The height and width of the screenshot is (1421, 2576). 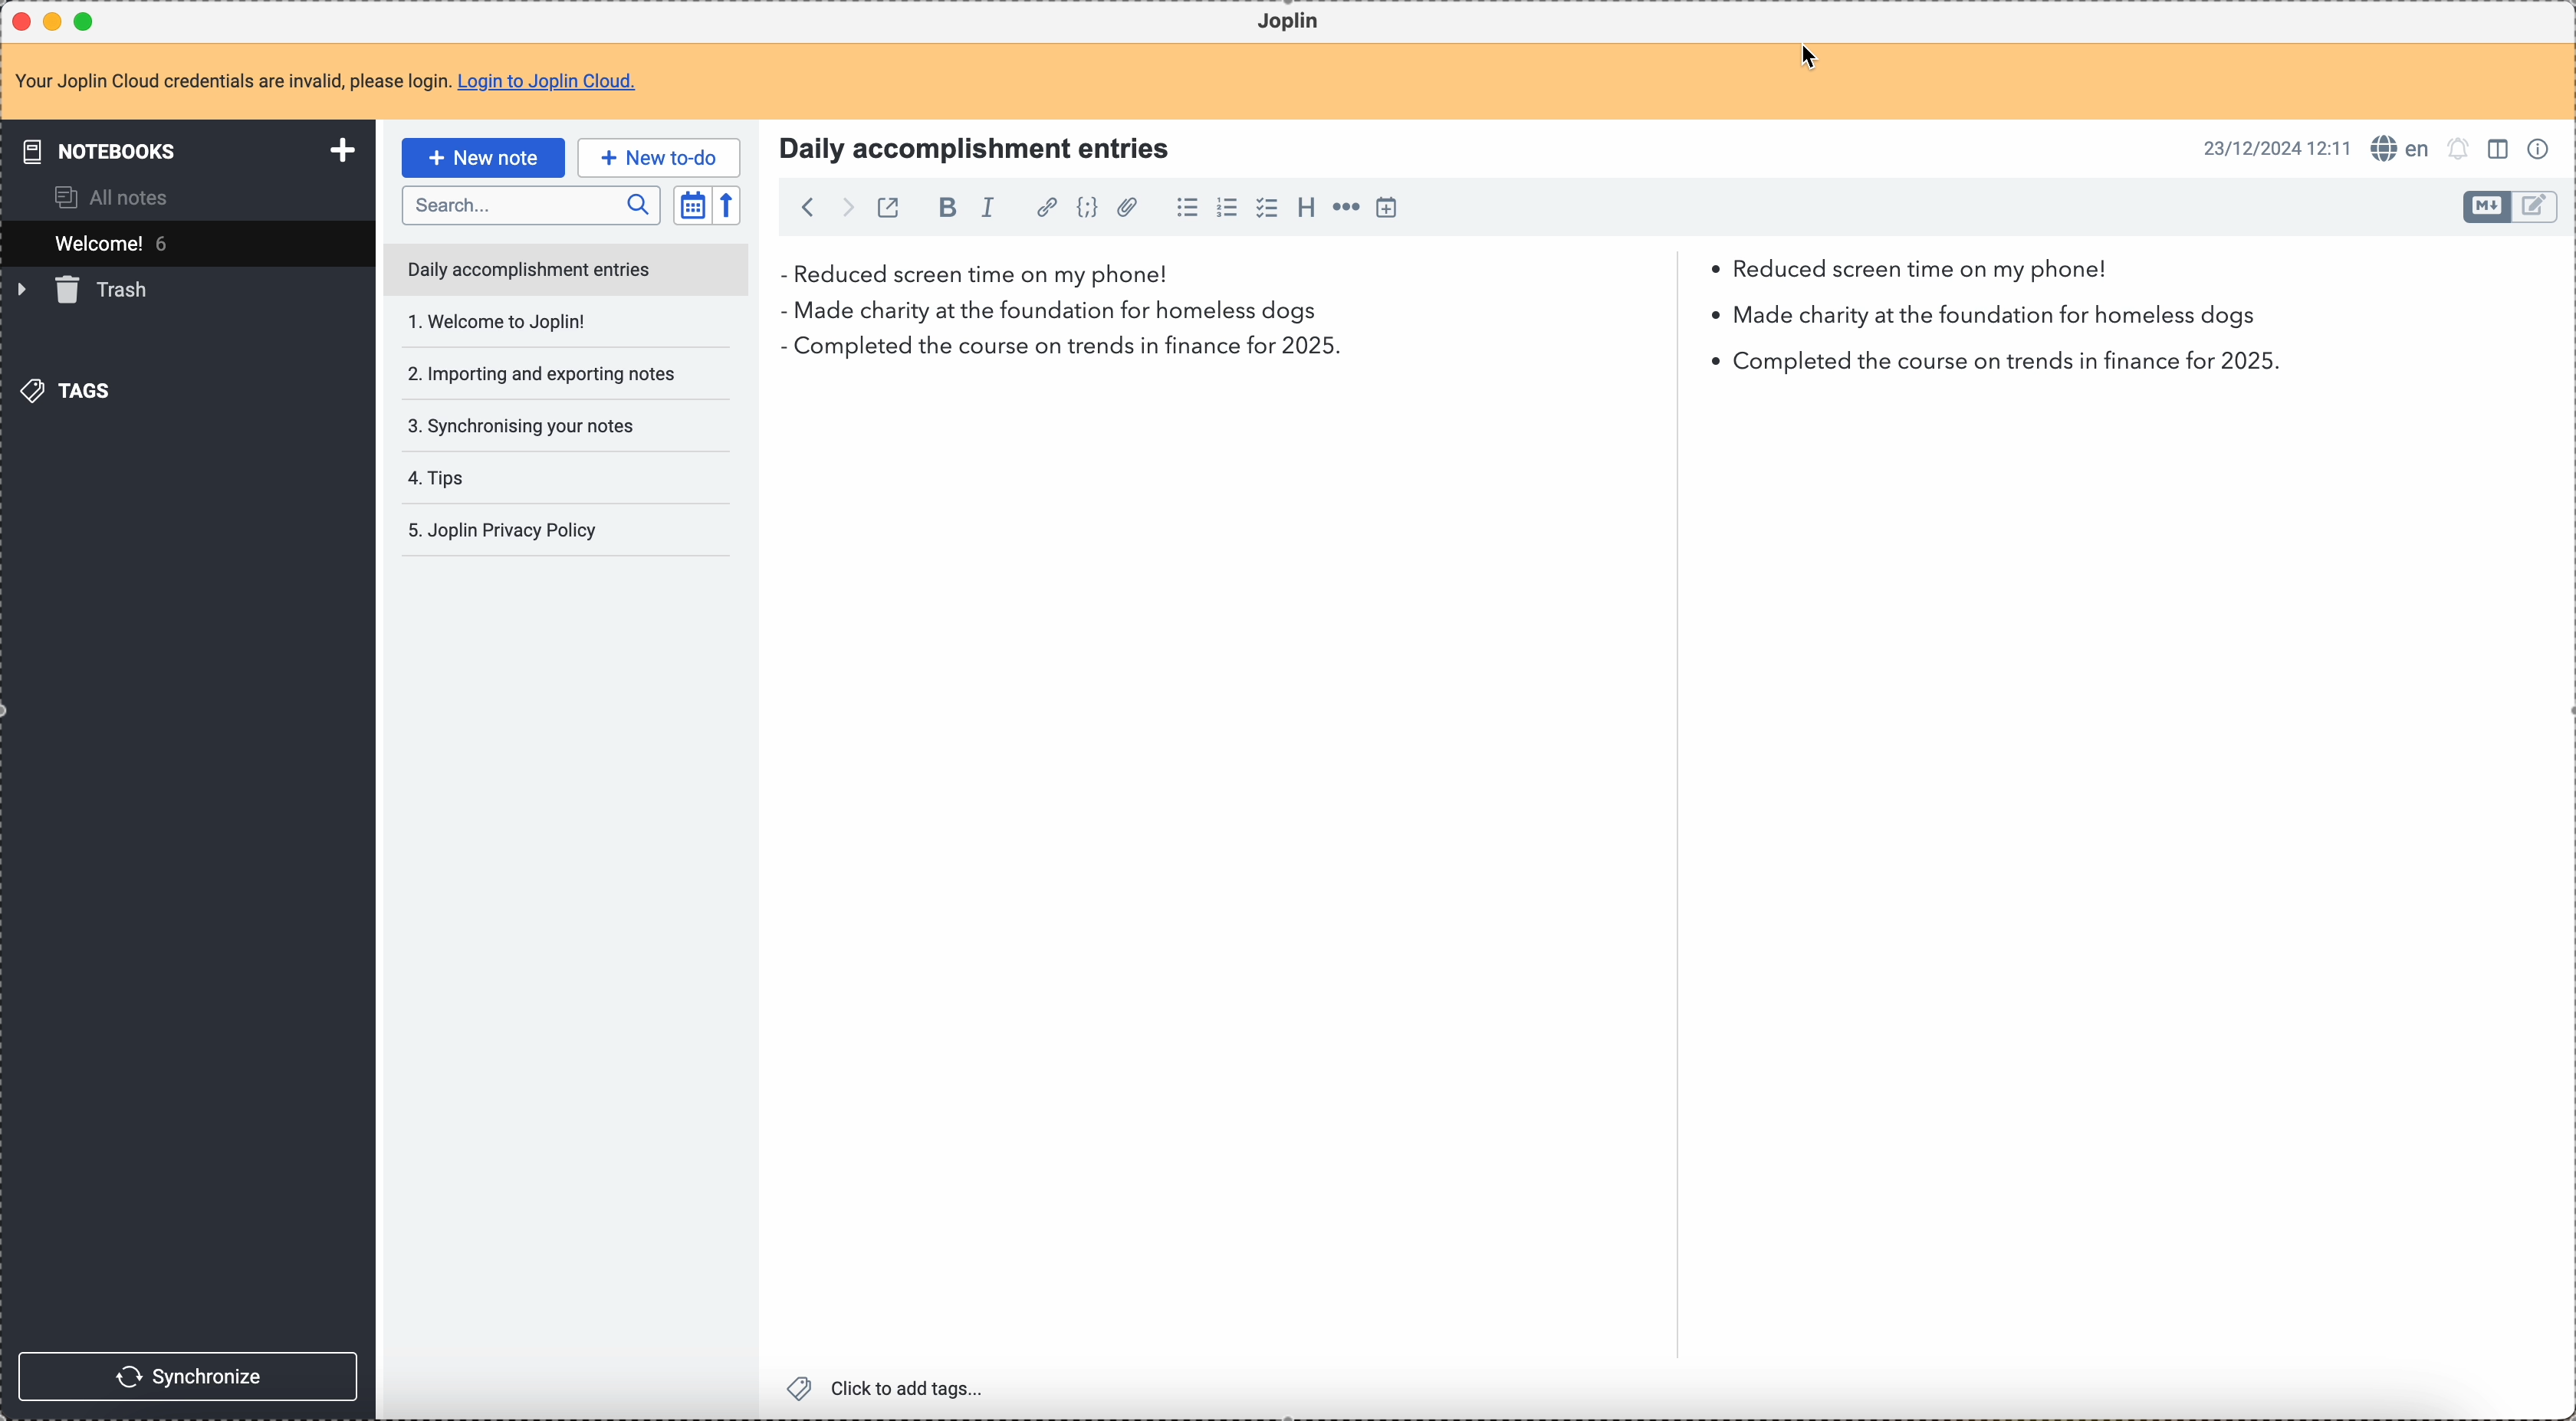 I want to click on importing and exporting notes, so click(x=540, y=321).